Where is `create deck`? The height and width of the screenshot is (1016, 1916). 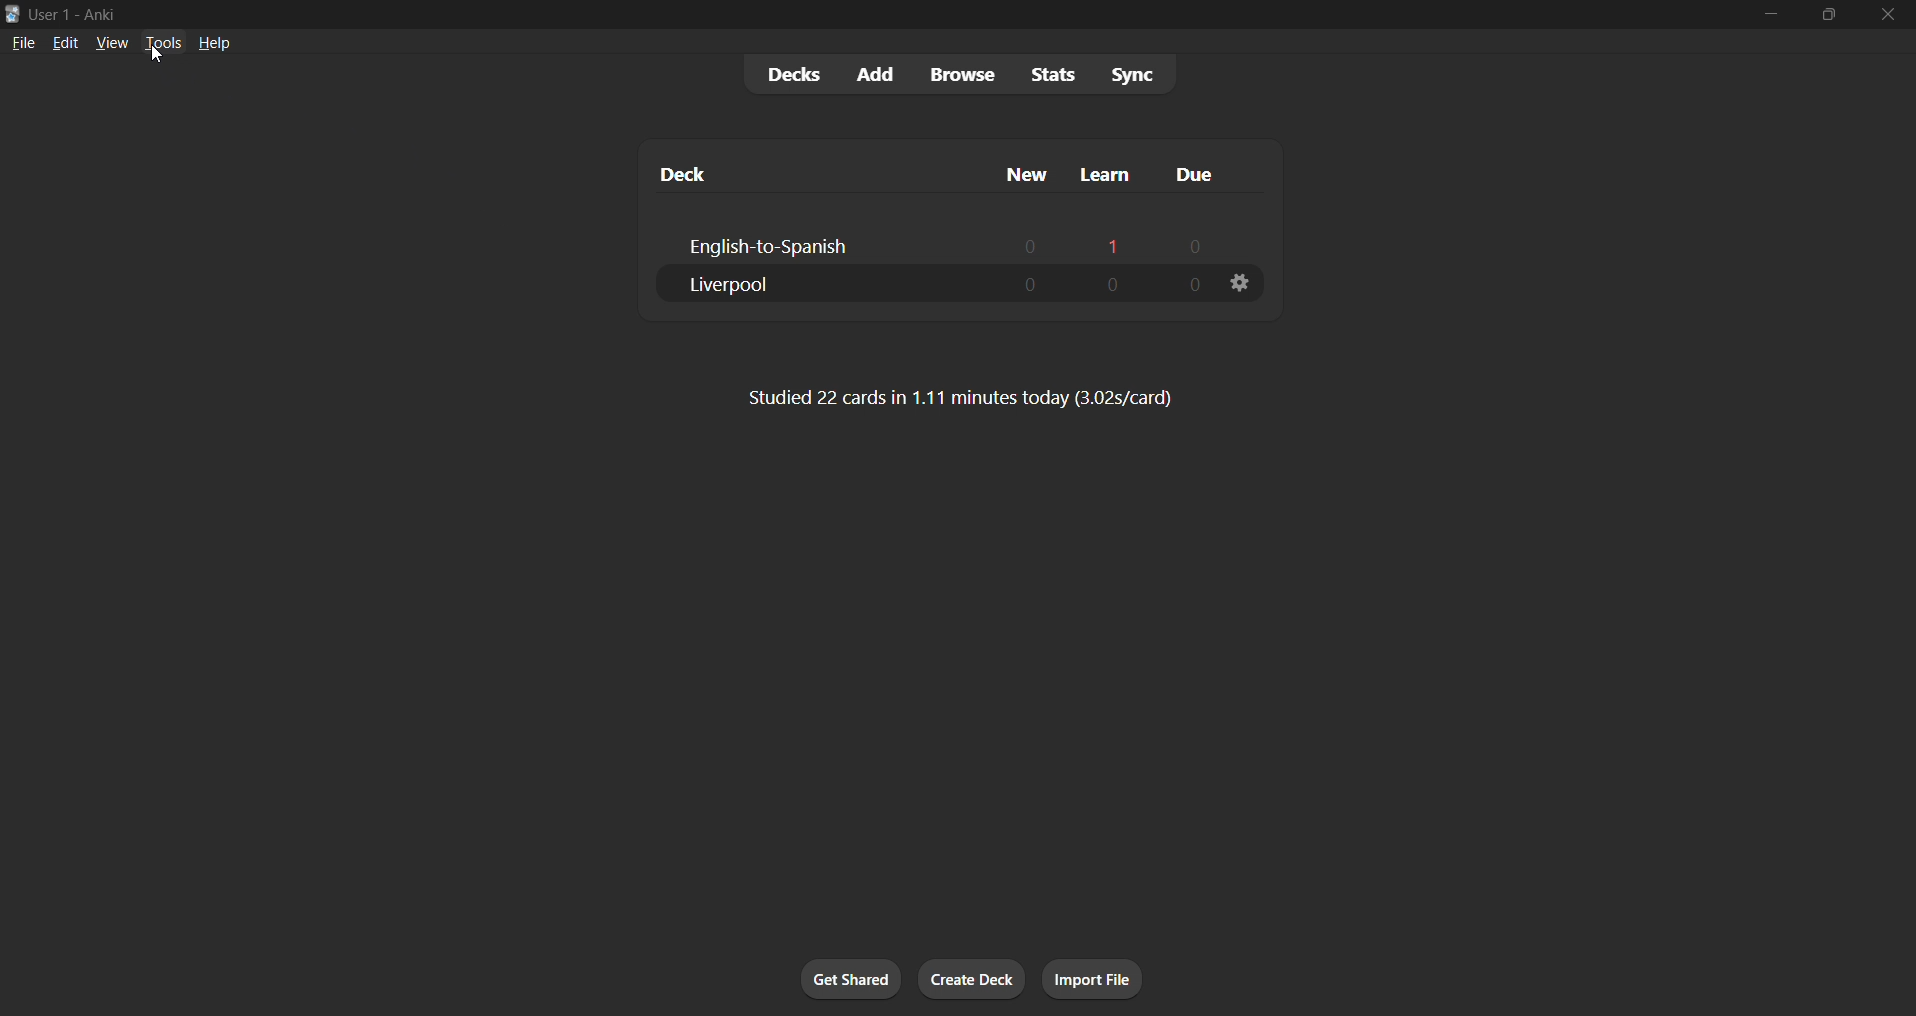
create deck is located at coordinates (966, 982).